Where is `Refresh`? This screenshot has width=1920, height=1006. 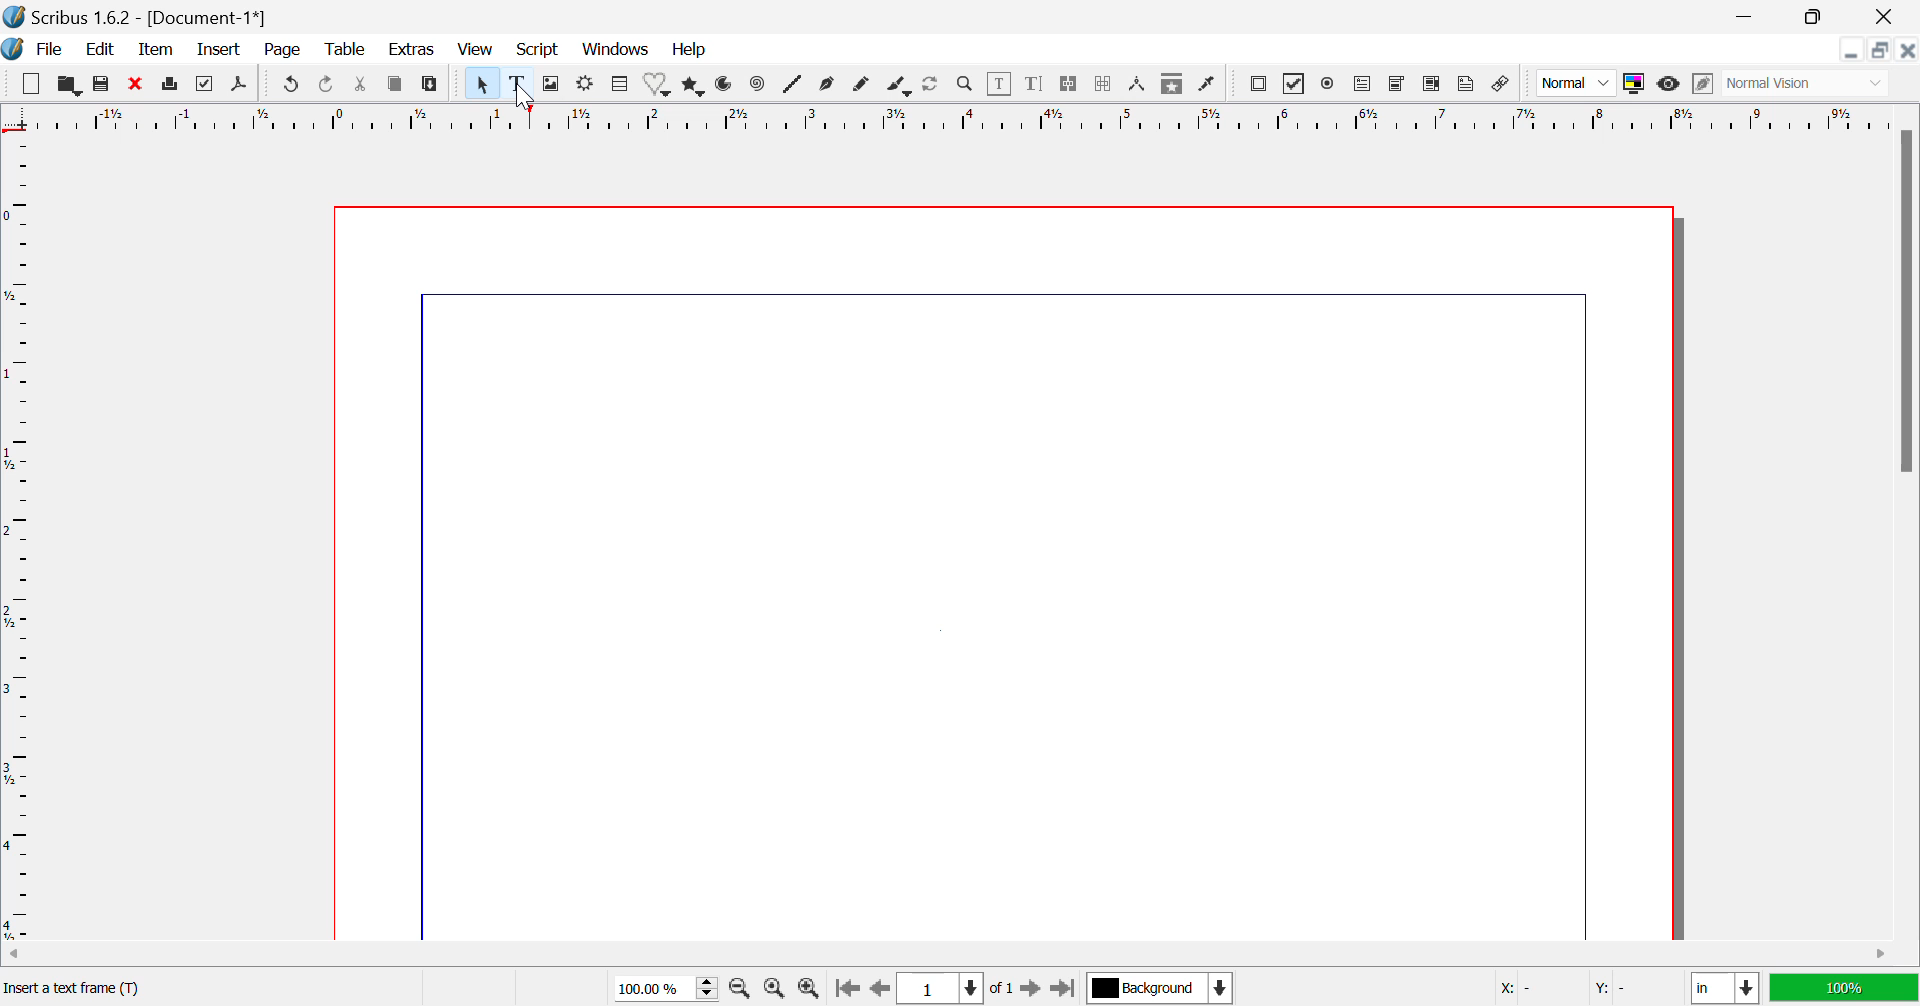
Refresh is located at coordinates (934, 86).